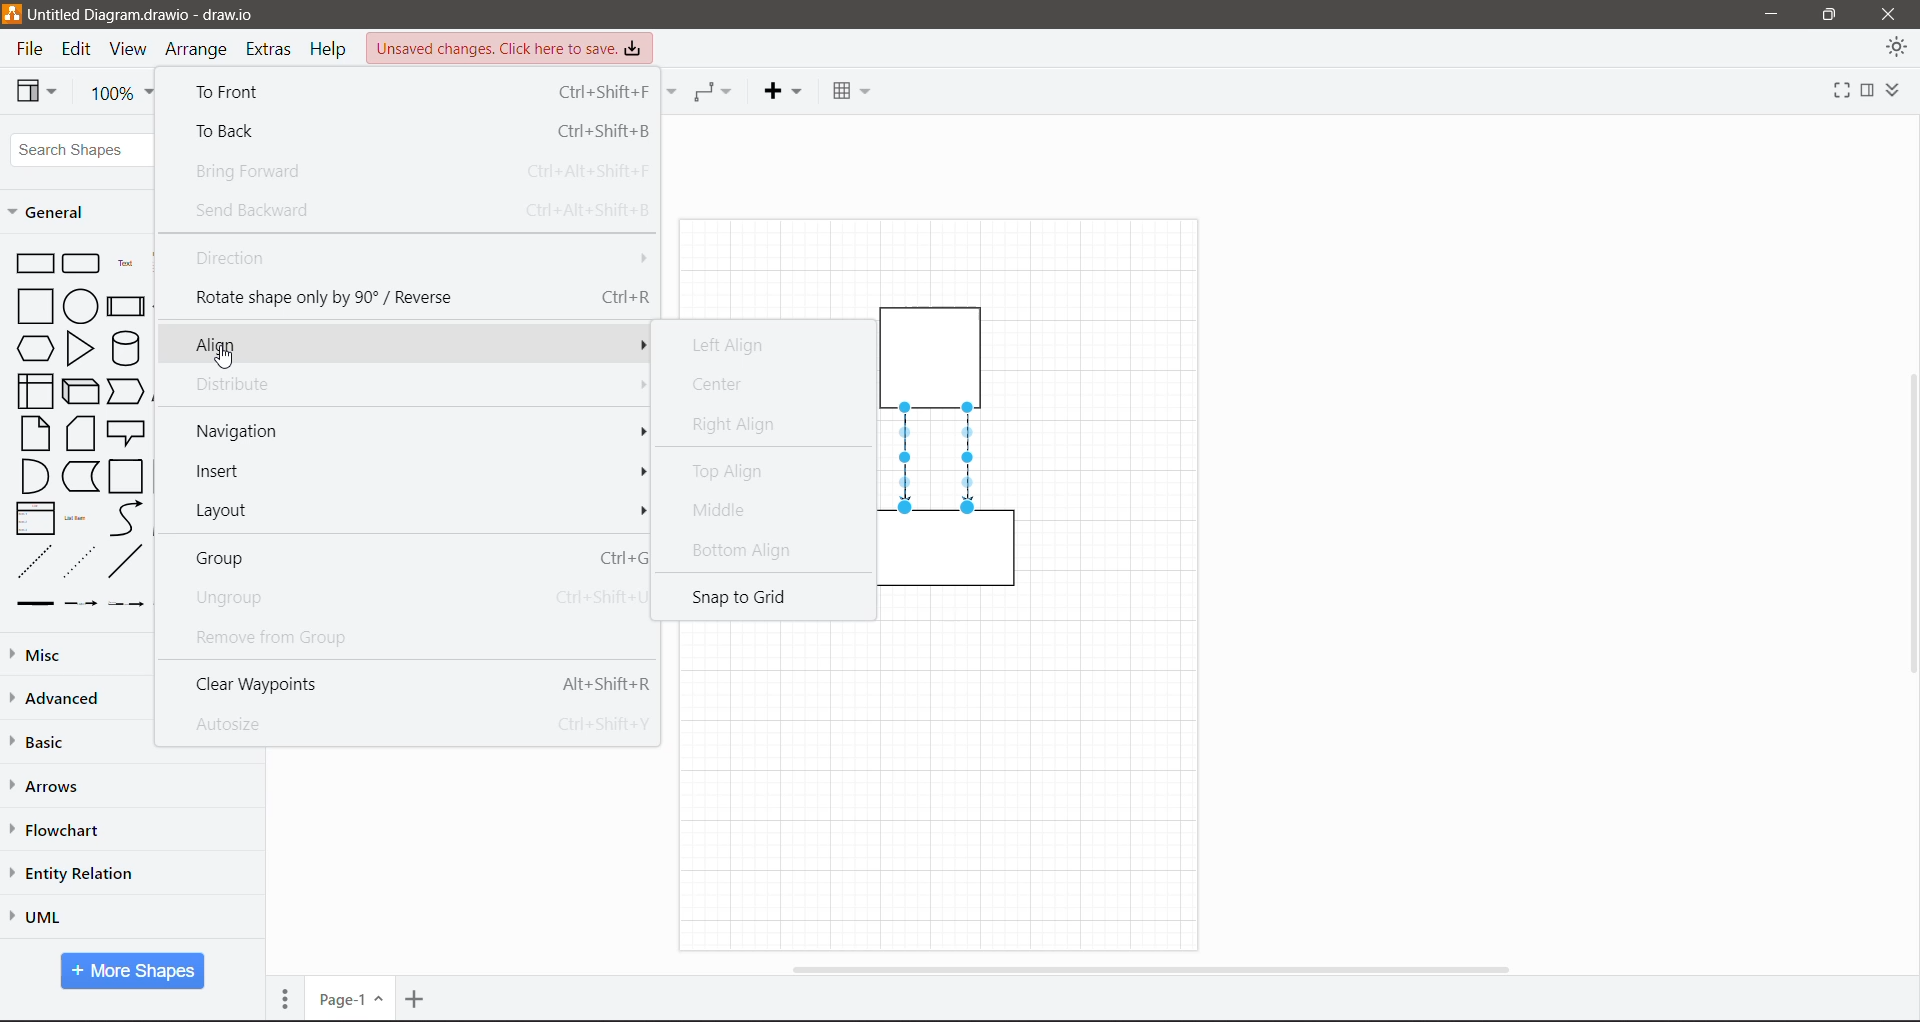  Describe the element at coordinates (418, 209) in the screenshot. I see `Send Backward` at that location.